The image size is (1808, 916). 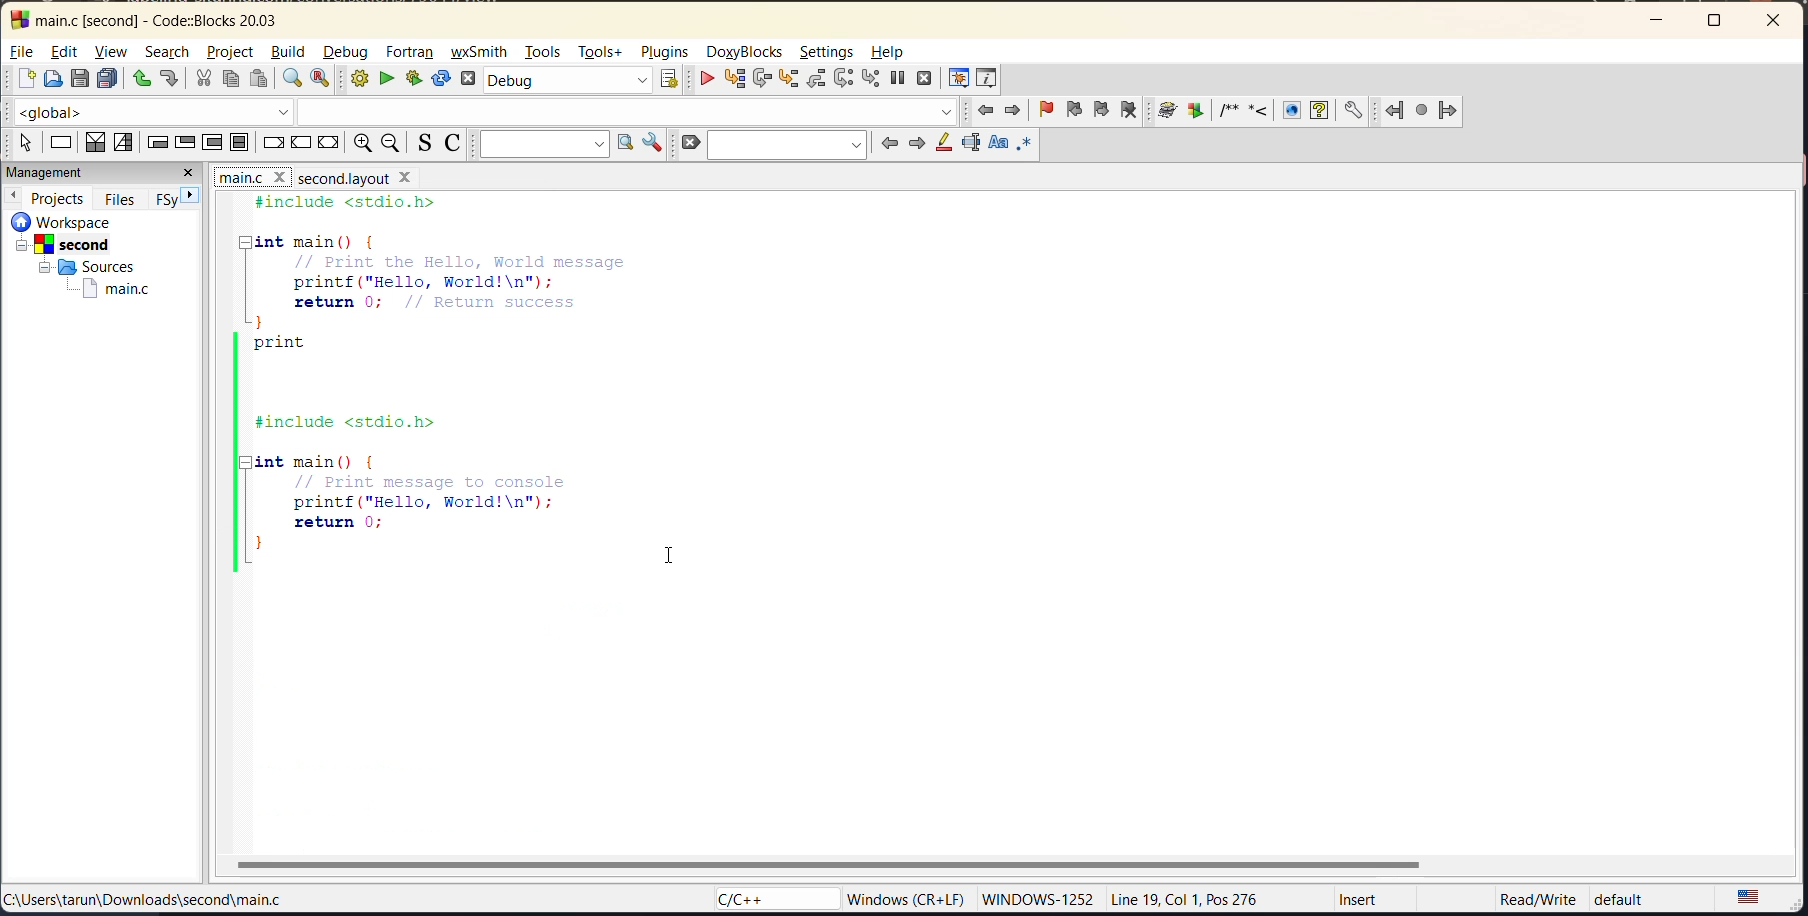 I want to click on Insert, so click(x=1360, y=901).